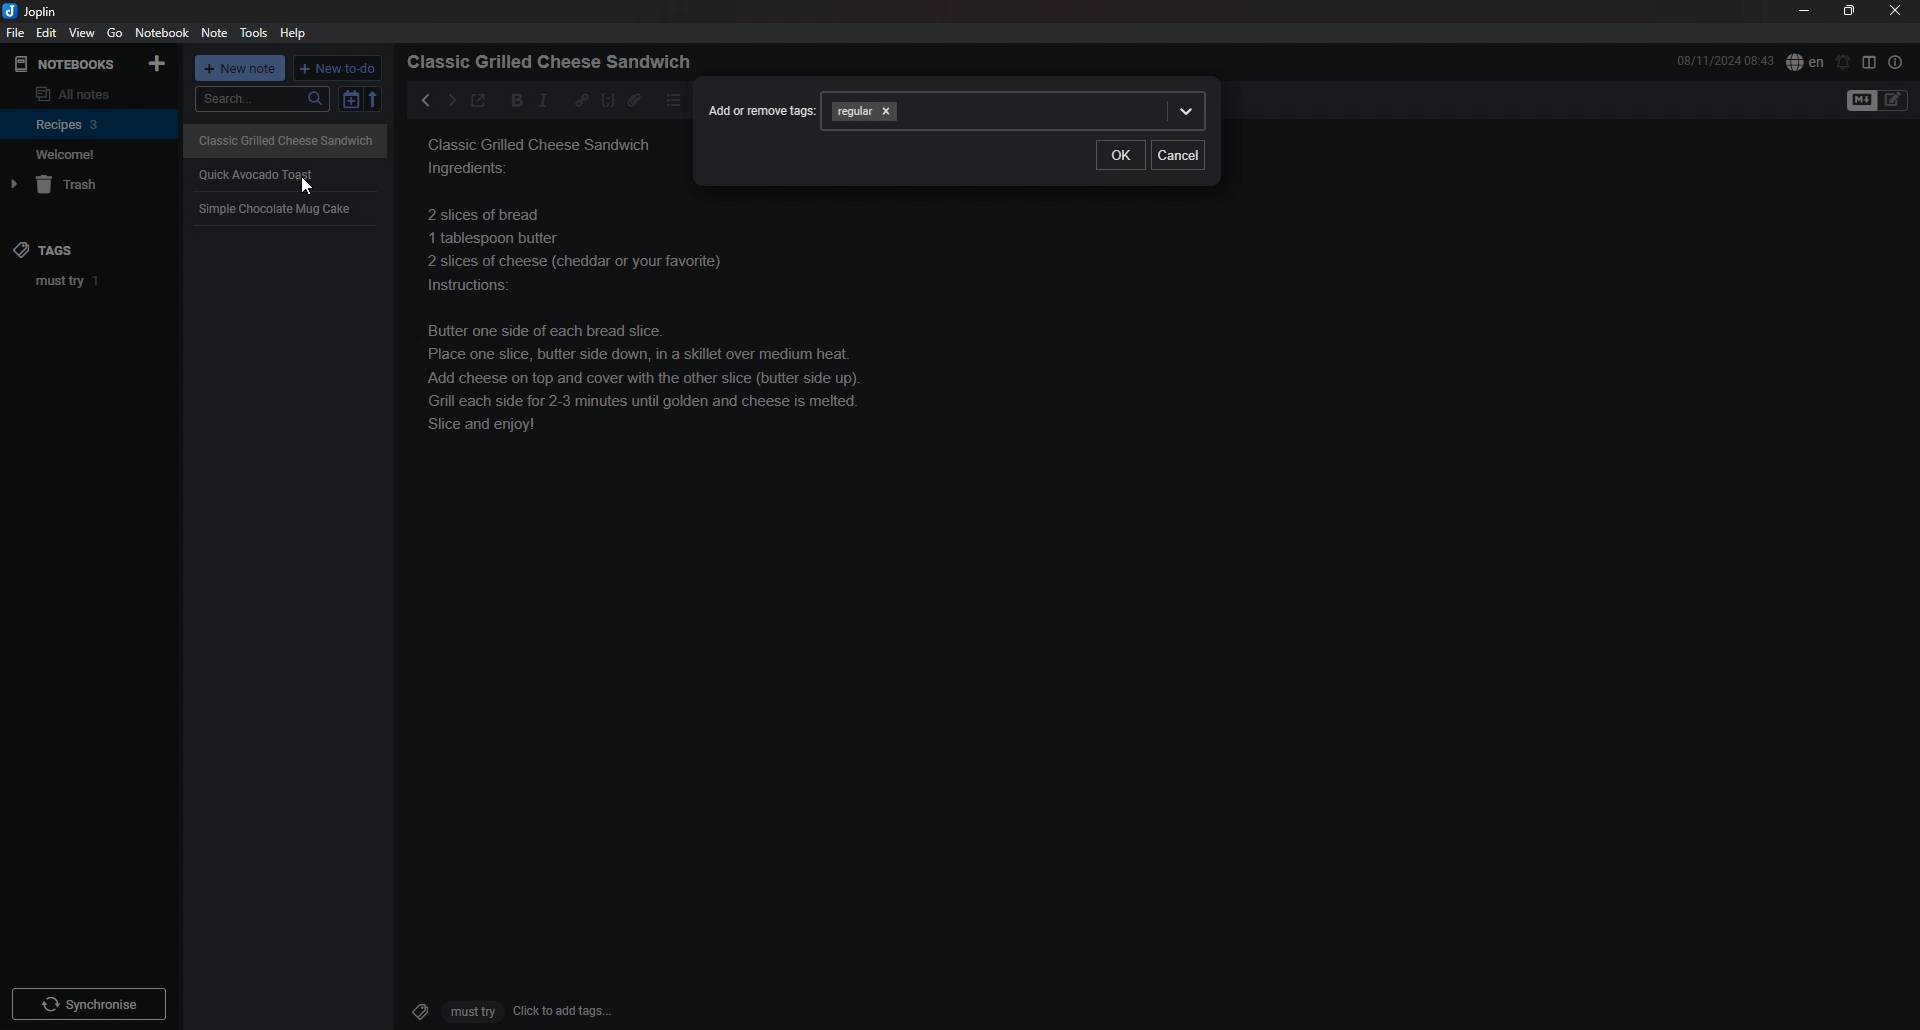 This screenshot has width=1920, height=1030. I want to click on minimize, so click(1805, 11).